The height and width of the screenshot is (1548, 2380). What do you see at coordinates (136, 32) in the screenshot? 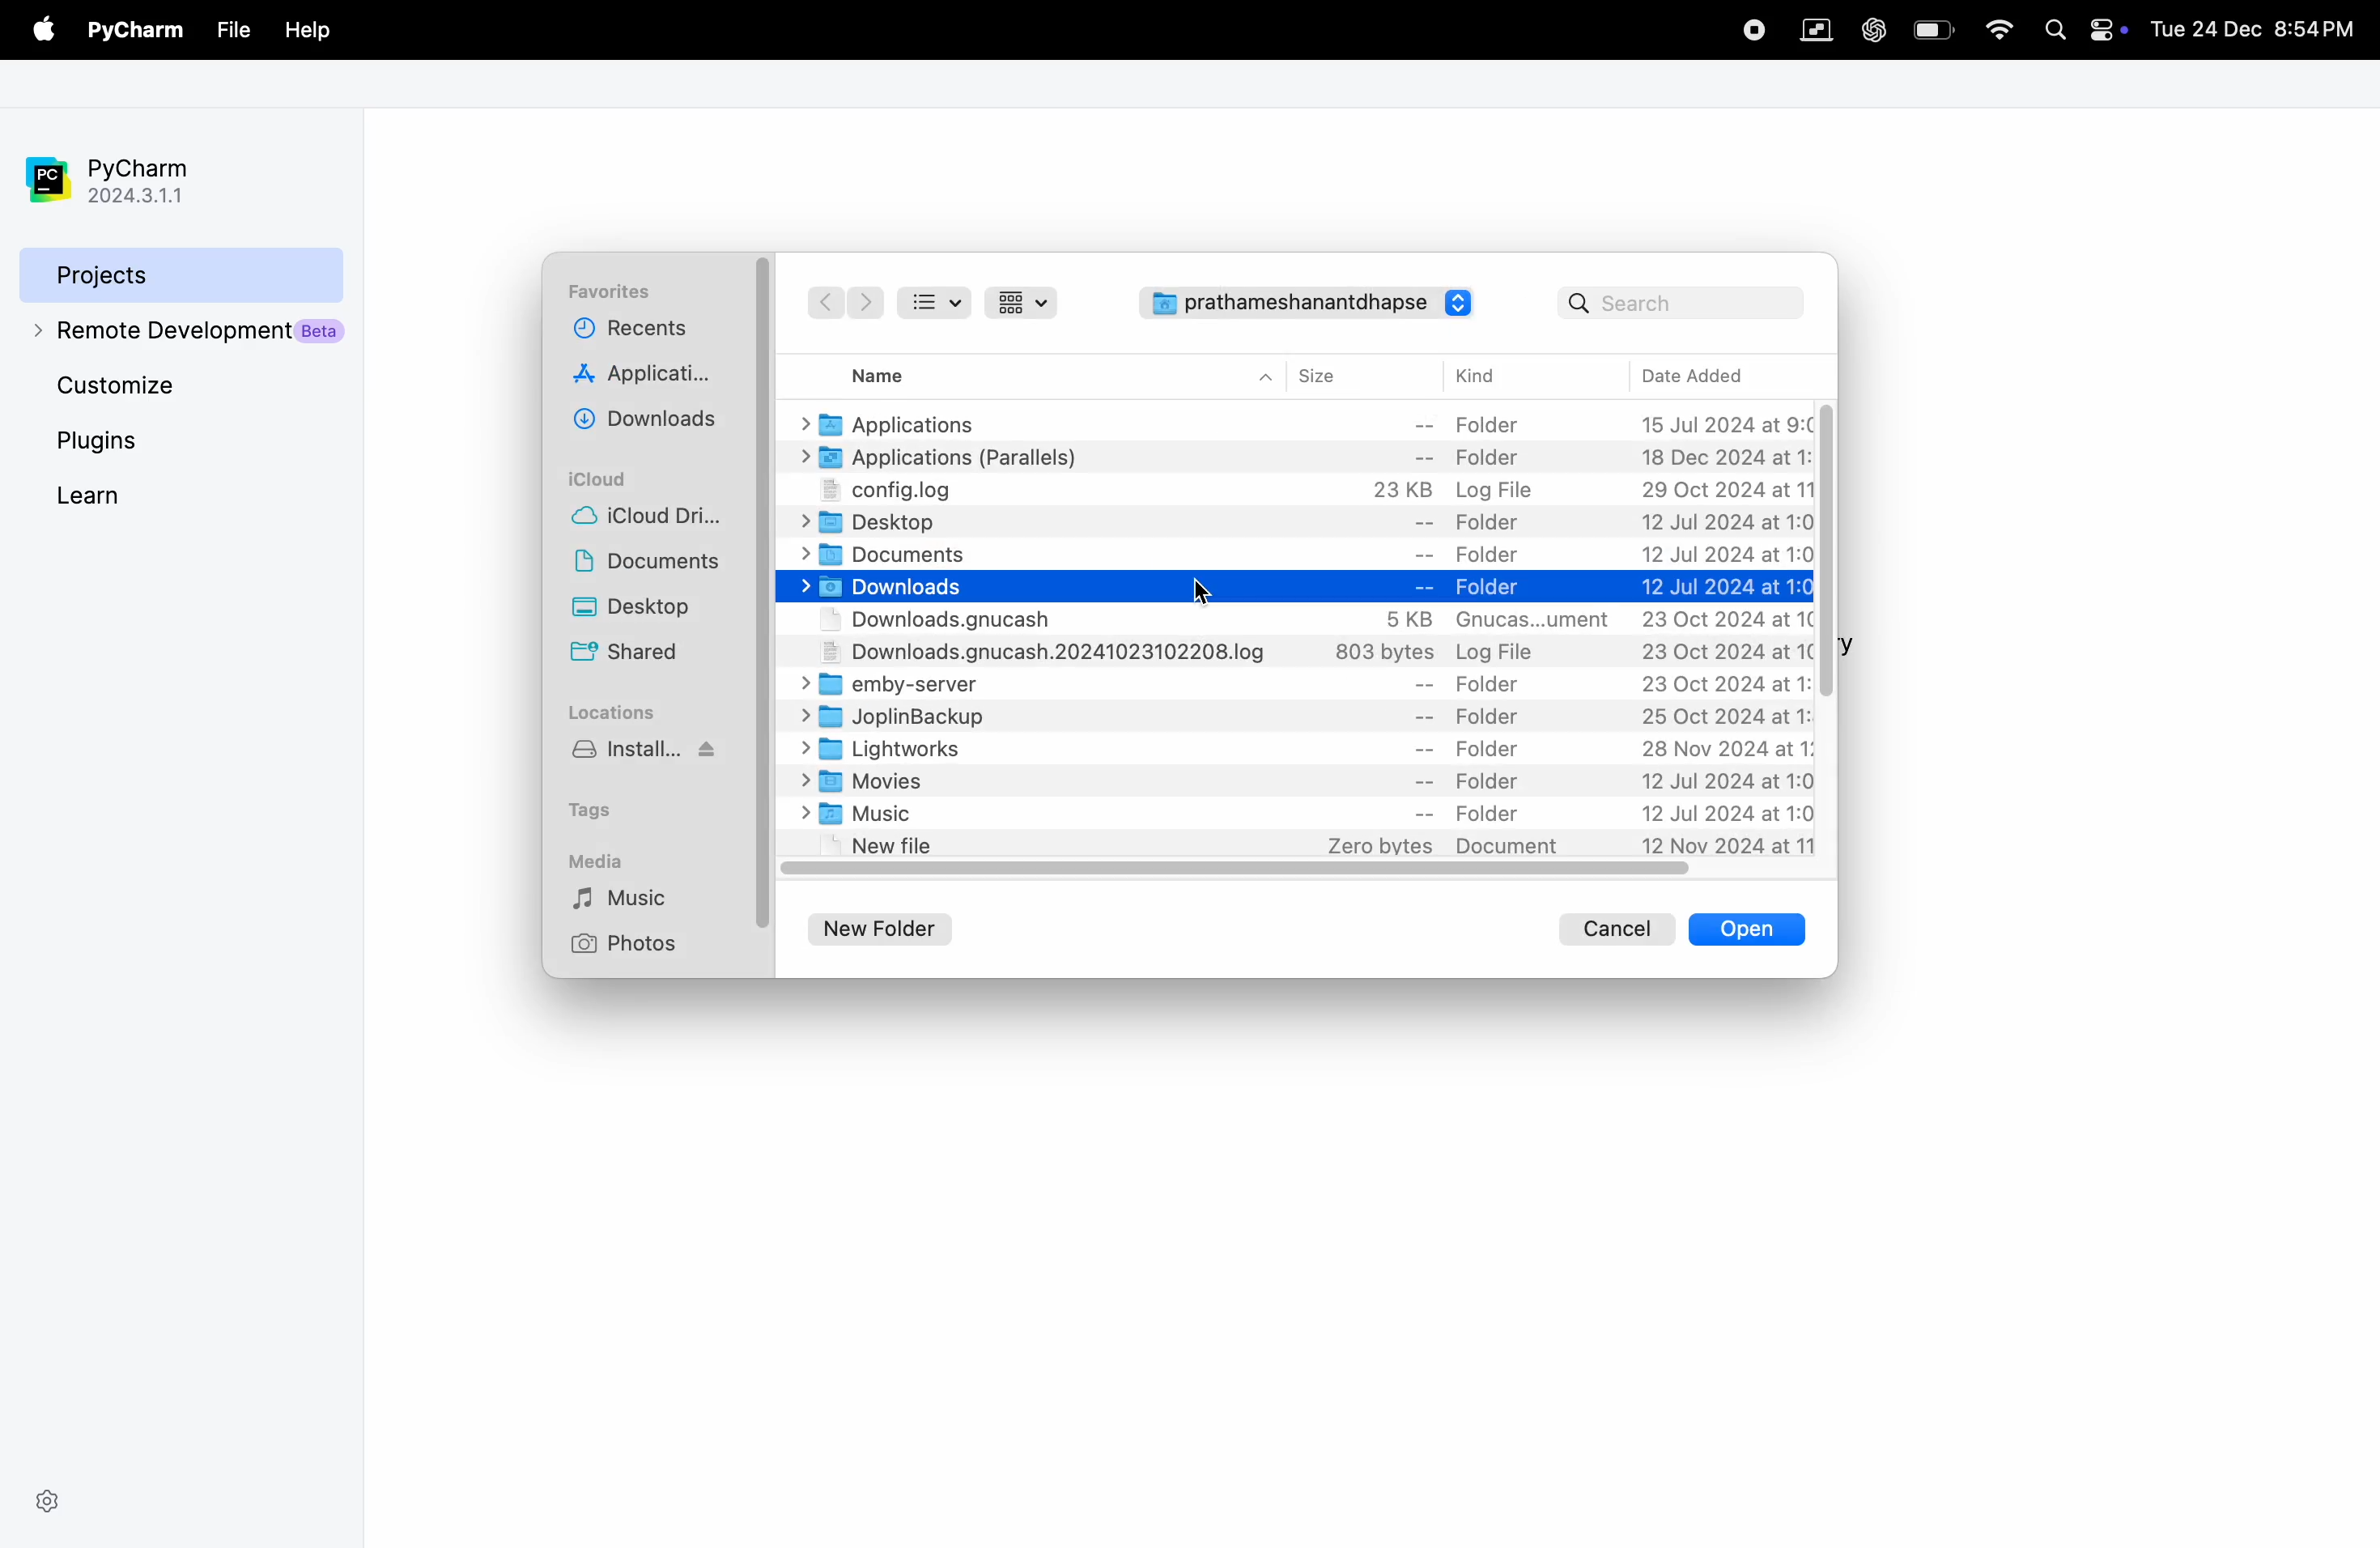
I see `pycharm` at bounding box center [136, 32].